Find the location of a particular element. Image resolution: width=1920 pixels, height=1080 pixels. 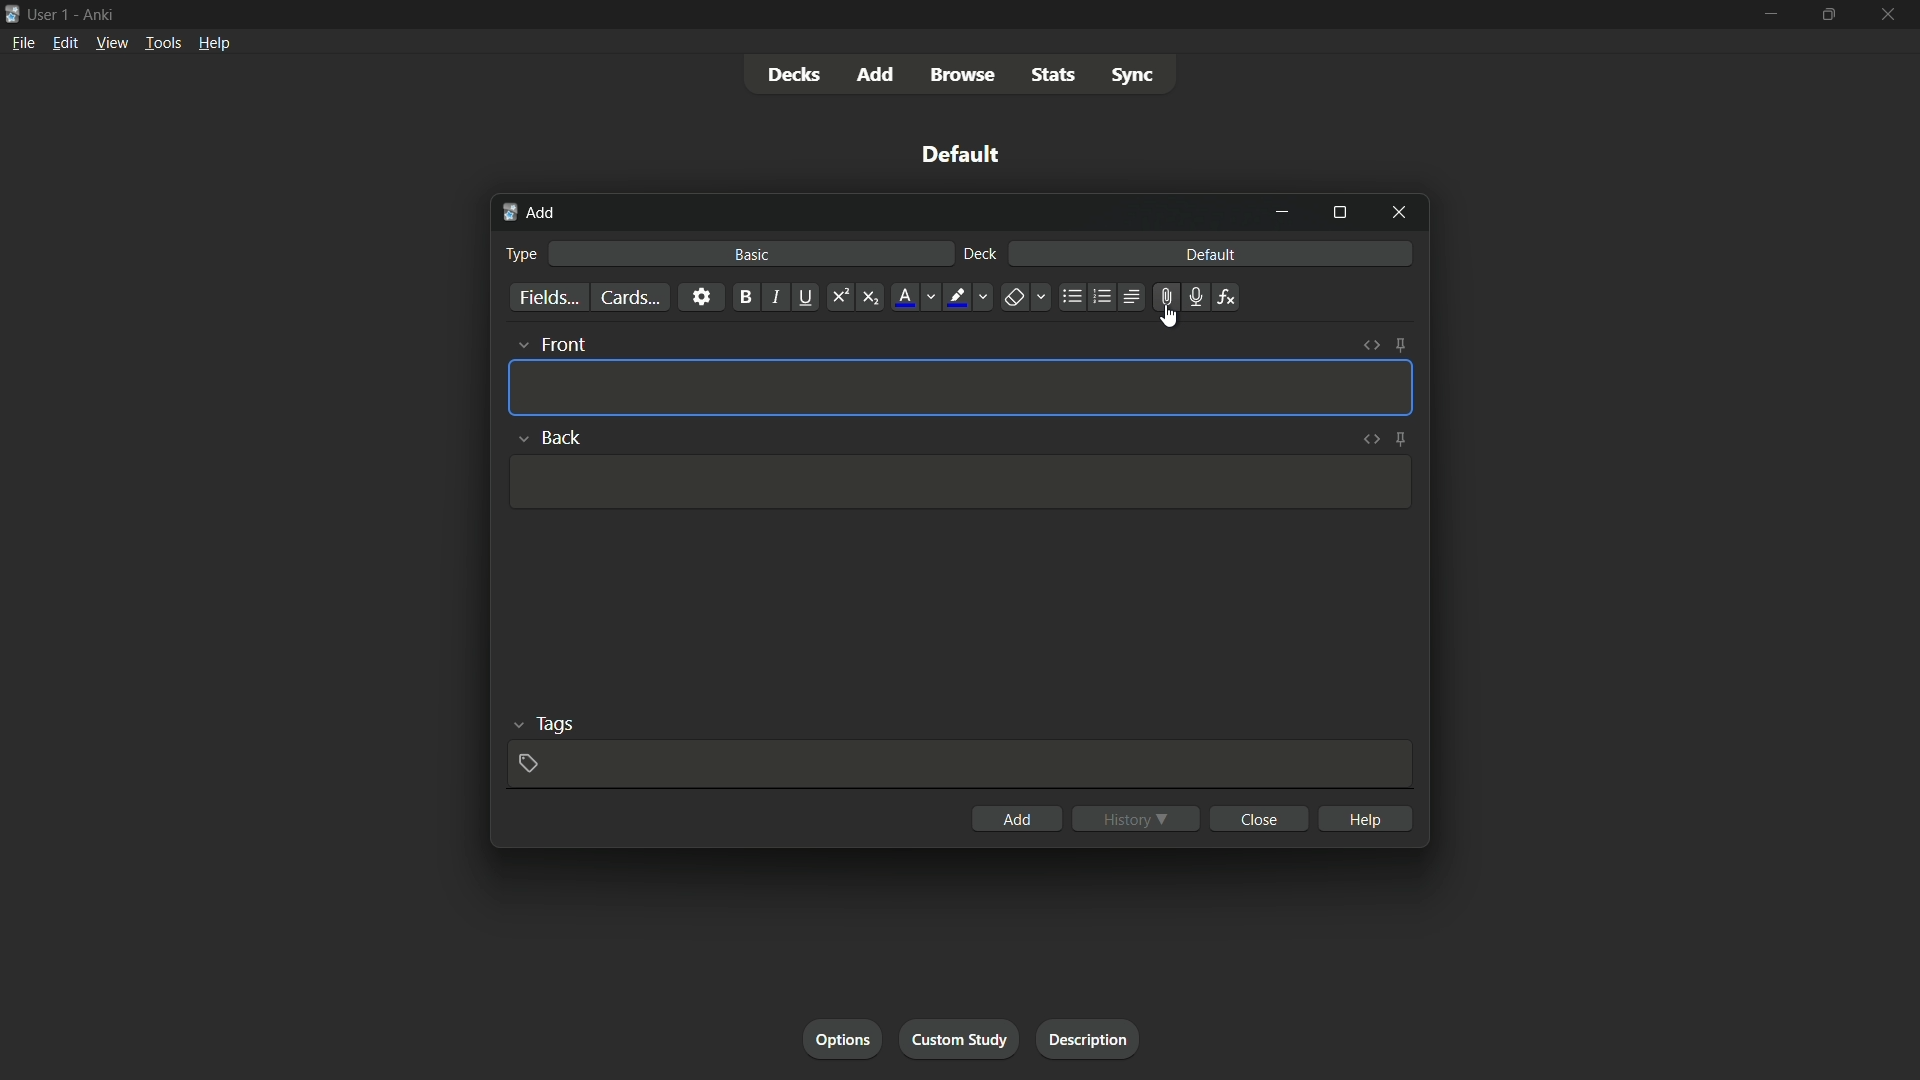

front is located at coordinates (549, 341).